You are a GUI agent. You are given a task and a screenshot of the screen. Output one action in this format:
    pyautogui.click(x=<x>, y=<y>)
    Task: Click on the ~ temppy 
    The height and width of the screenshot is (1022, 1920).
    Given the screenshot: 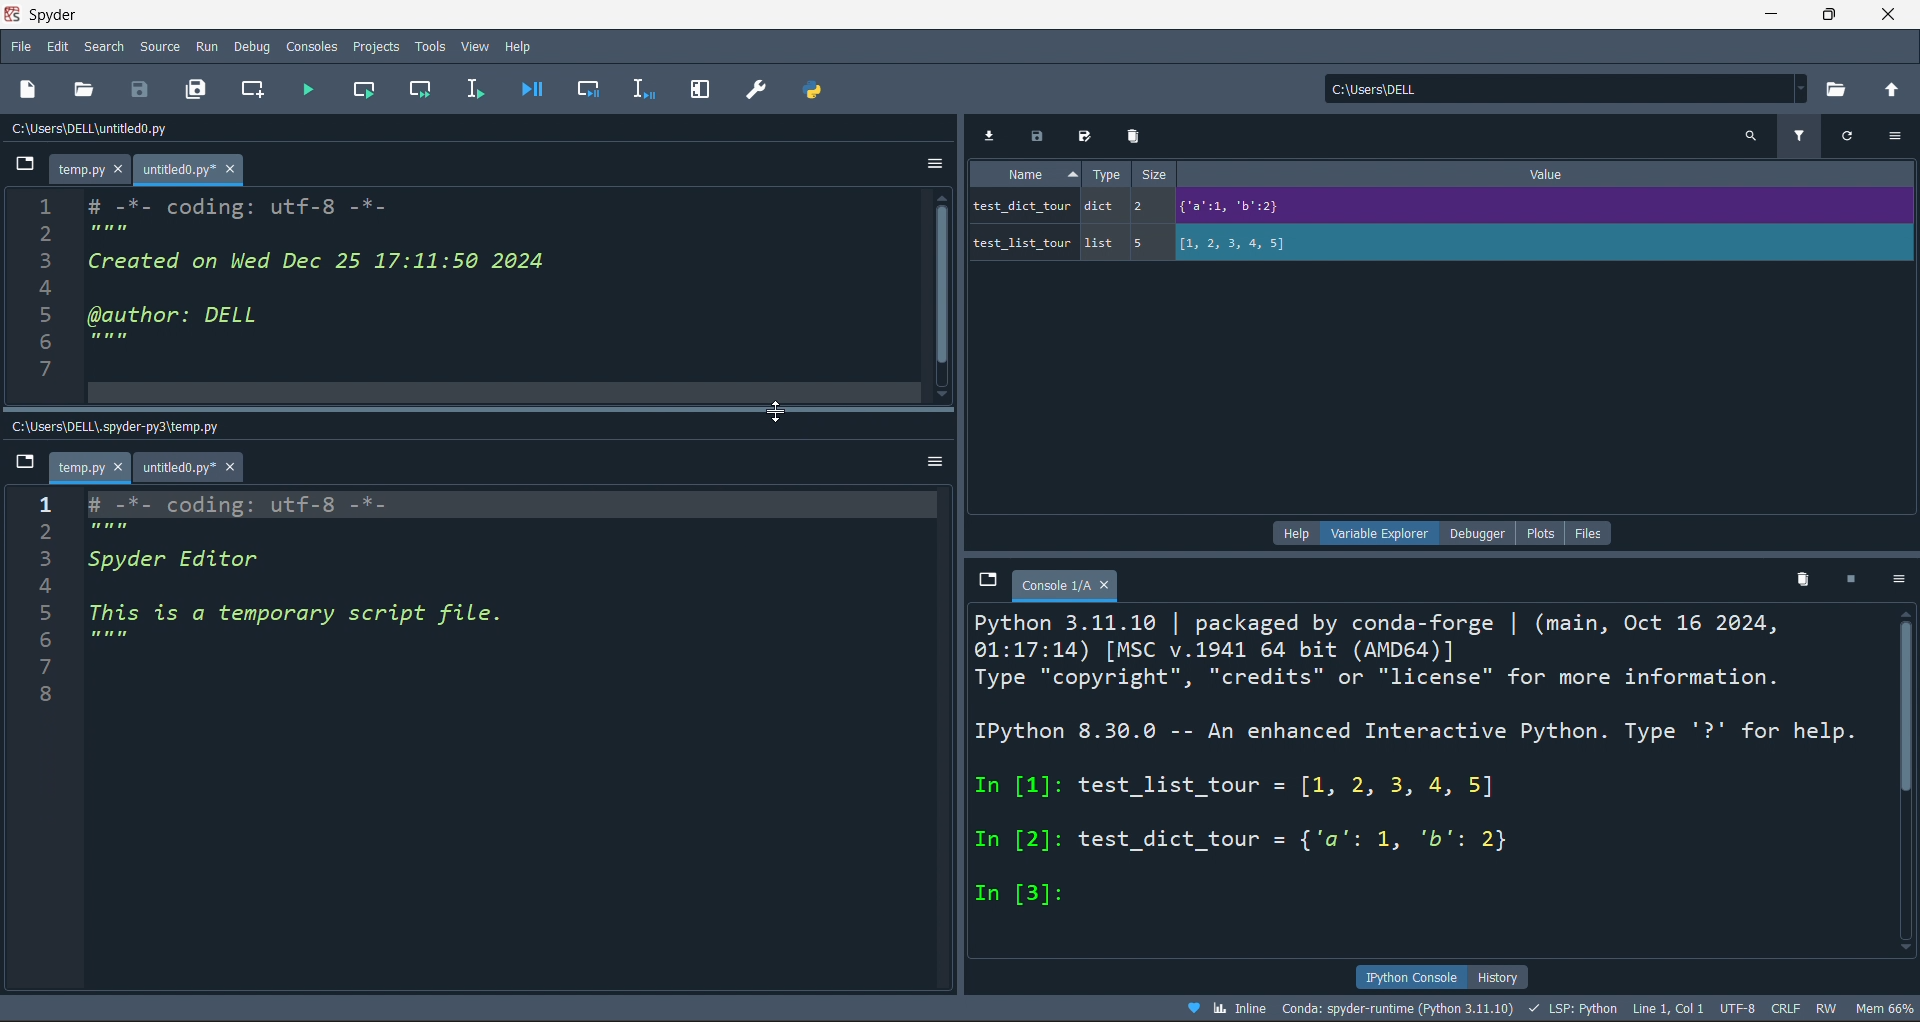 What is the action you would take?
    pyautogui.click(x=87, y=468)
    